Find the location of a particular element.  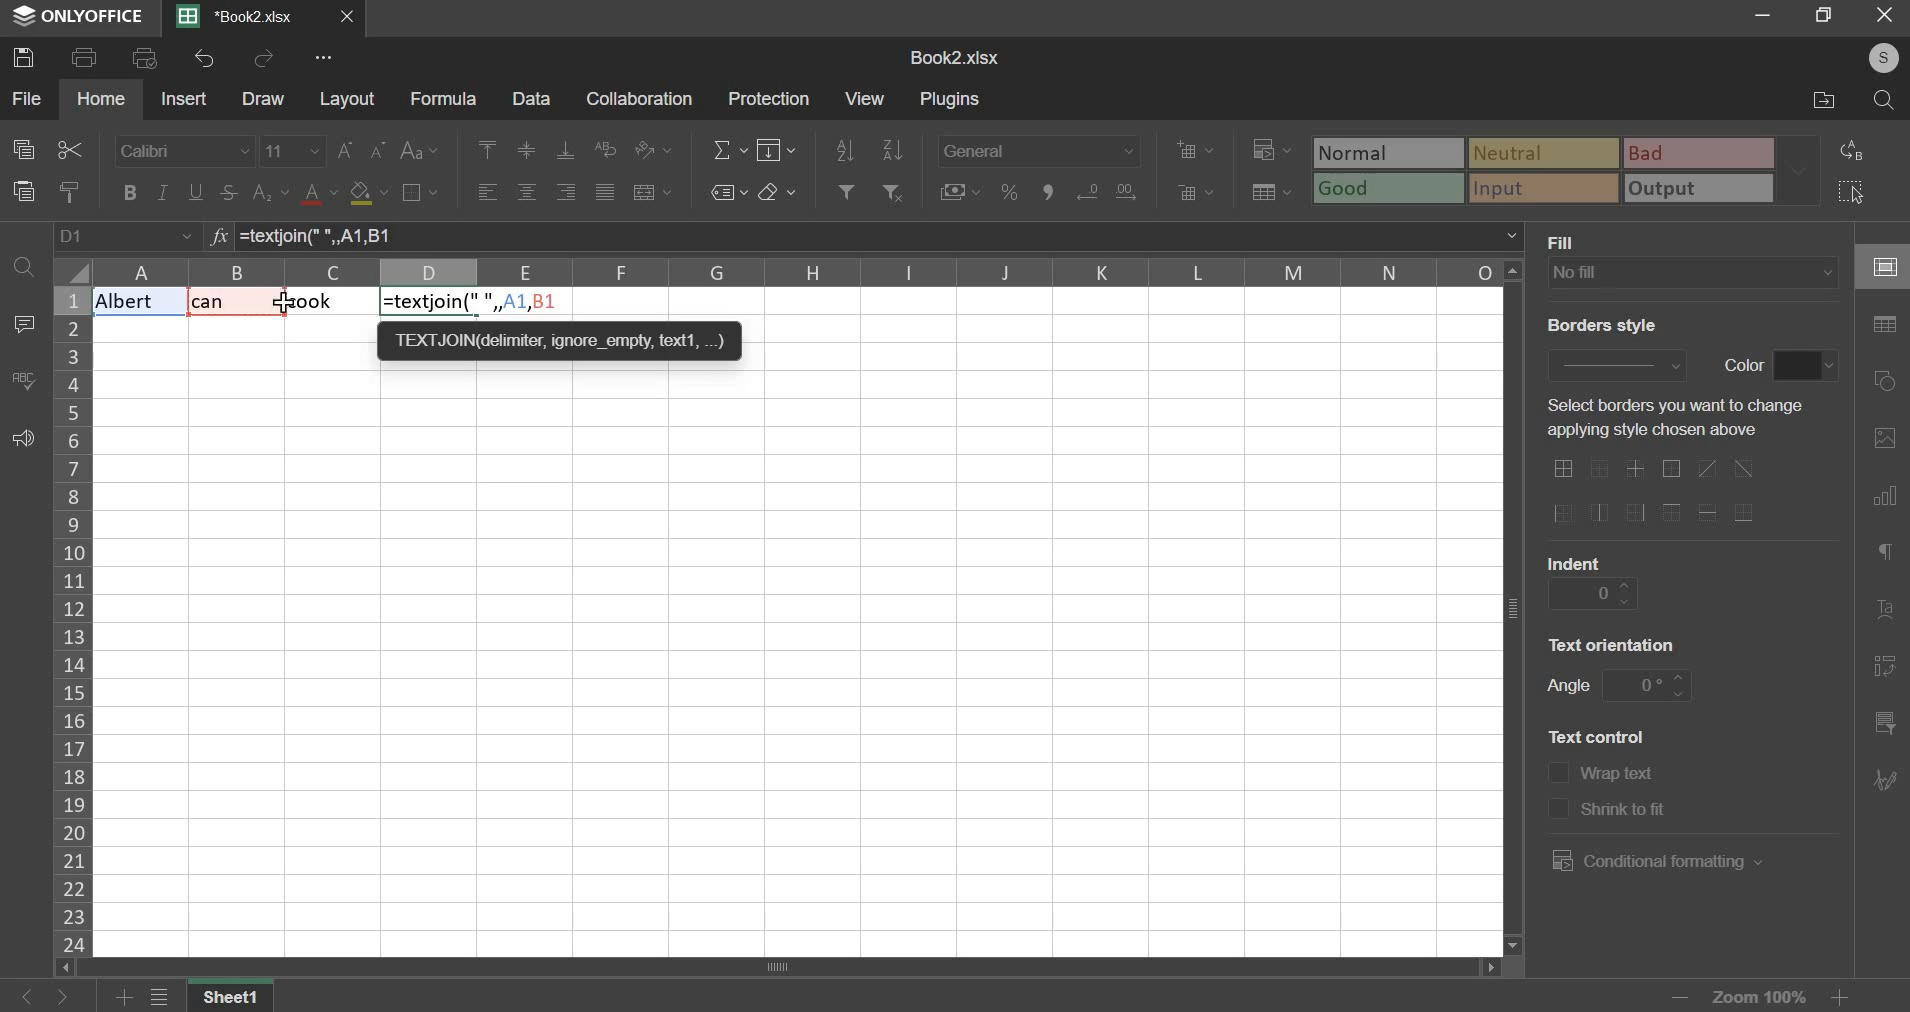

increase decimals is located at coordinates (1088, 189).